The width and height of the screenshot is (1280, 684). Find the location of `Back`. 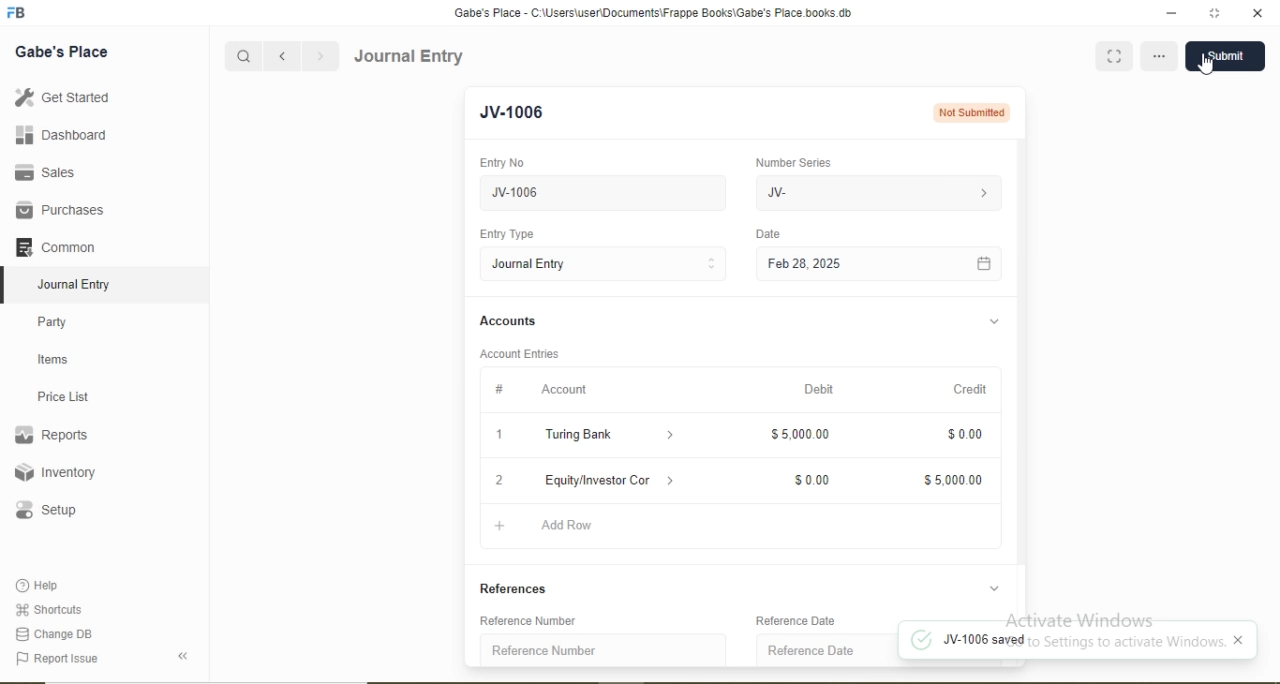

Back is located at coordinates (182, 656).